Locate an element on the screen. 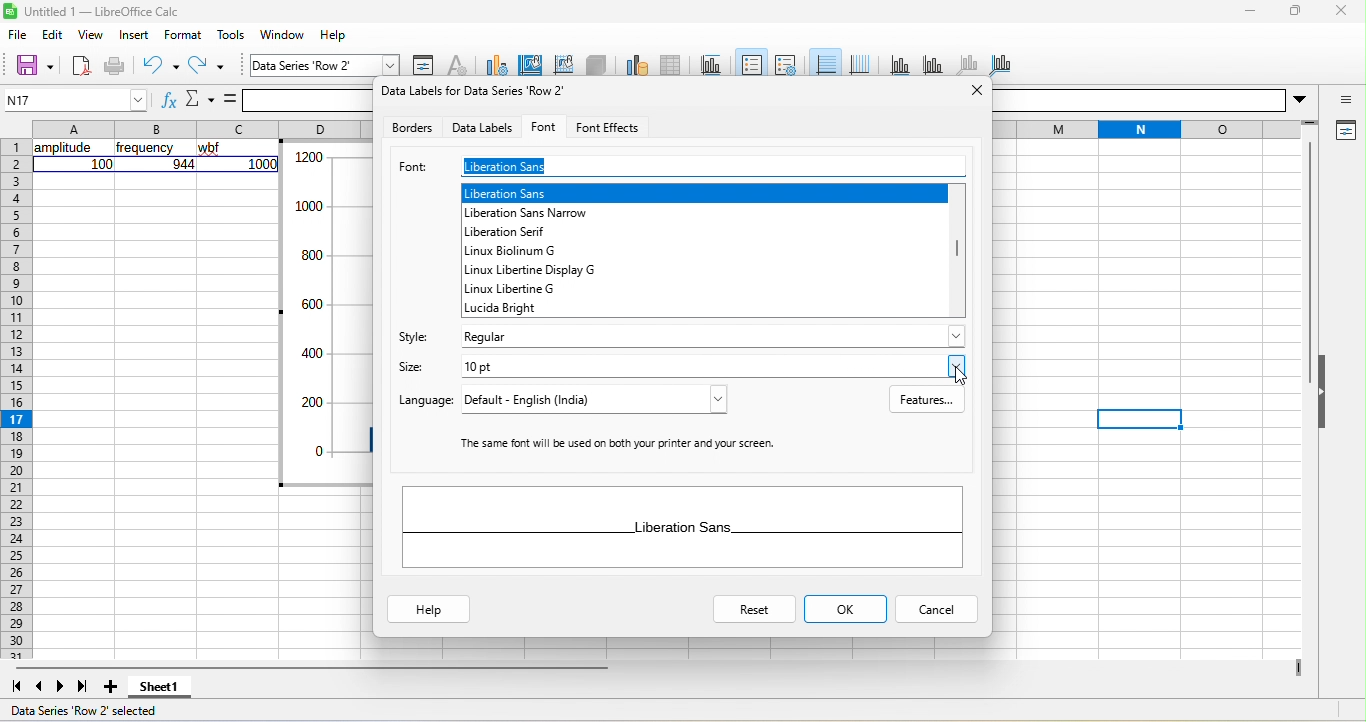 This screenshot has height=722, width=1366. liberation sans narrow is located at coordinates (537, 212).